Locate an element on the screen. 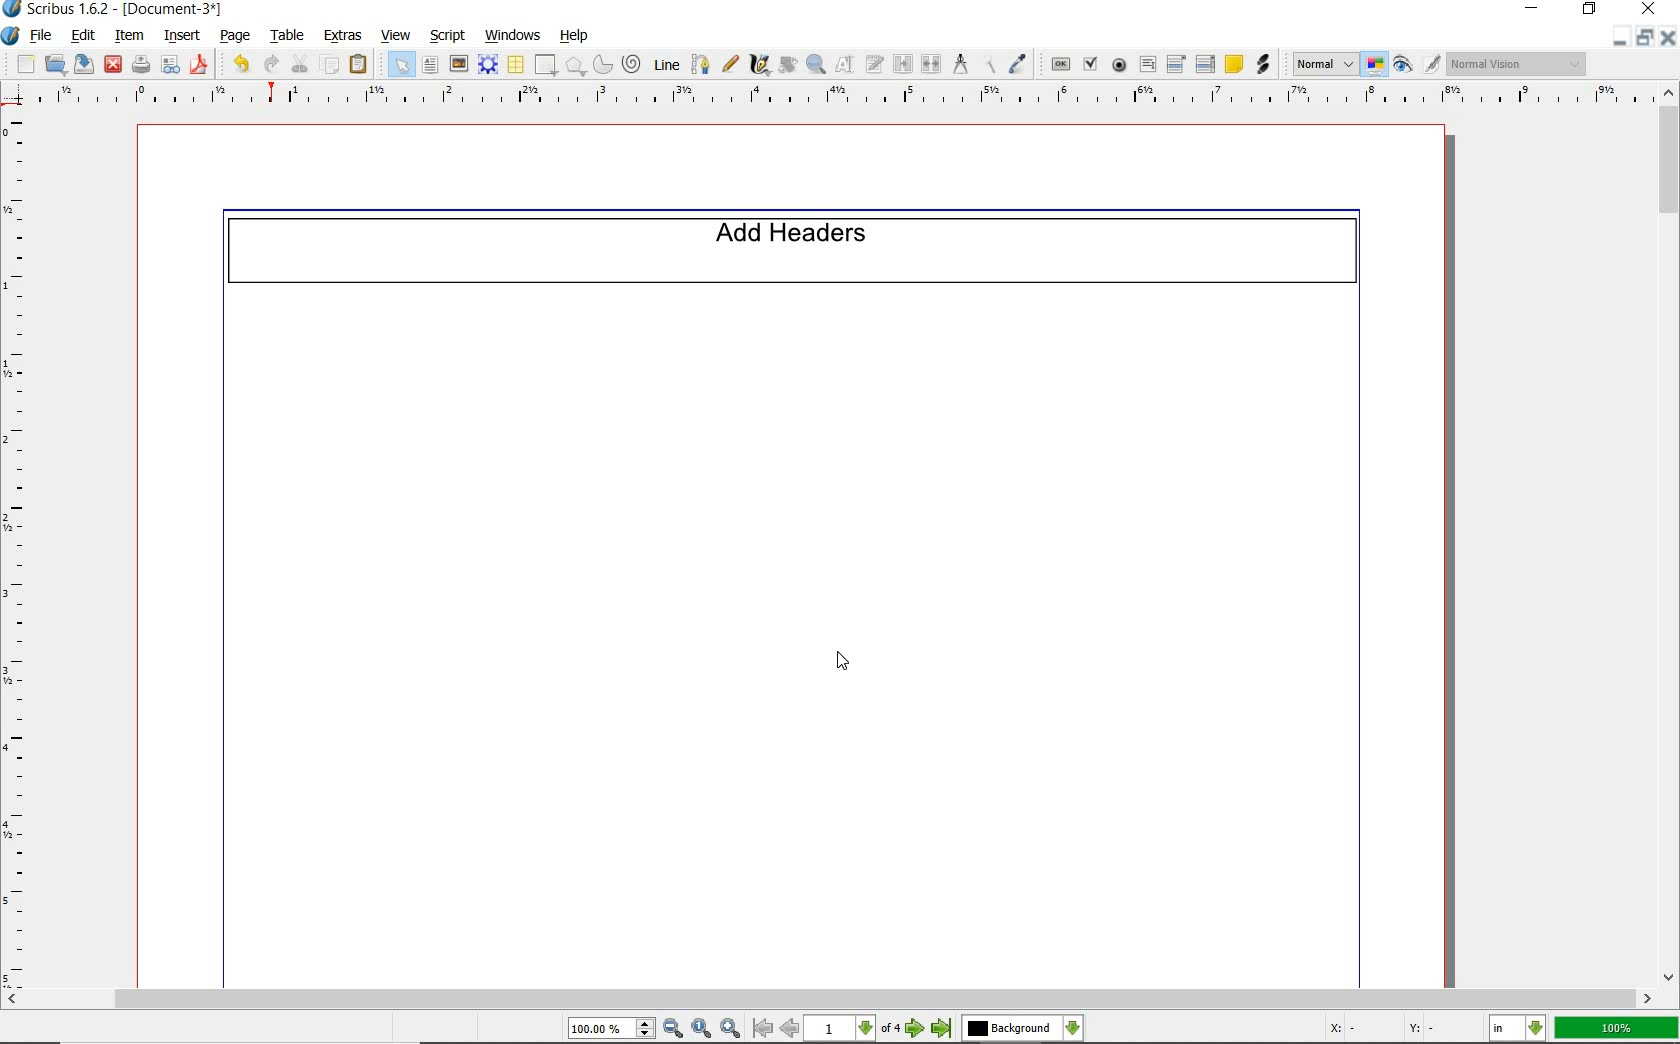 The height and width of the screenshot is (1044, 1680). line is located at coordinates (666, 65).